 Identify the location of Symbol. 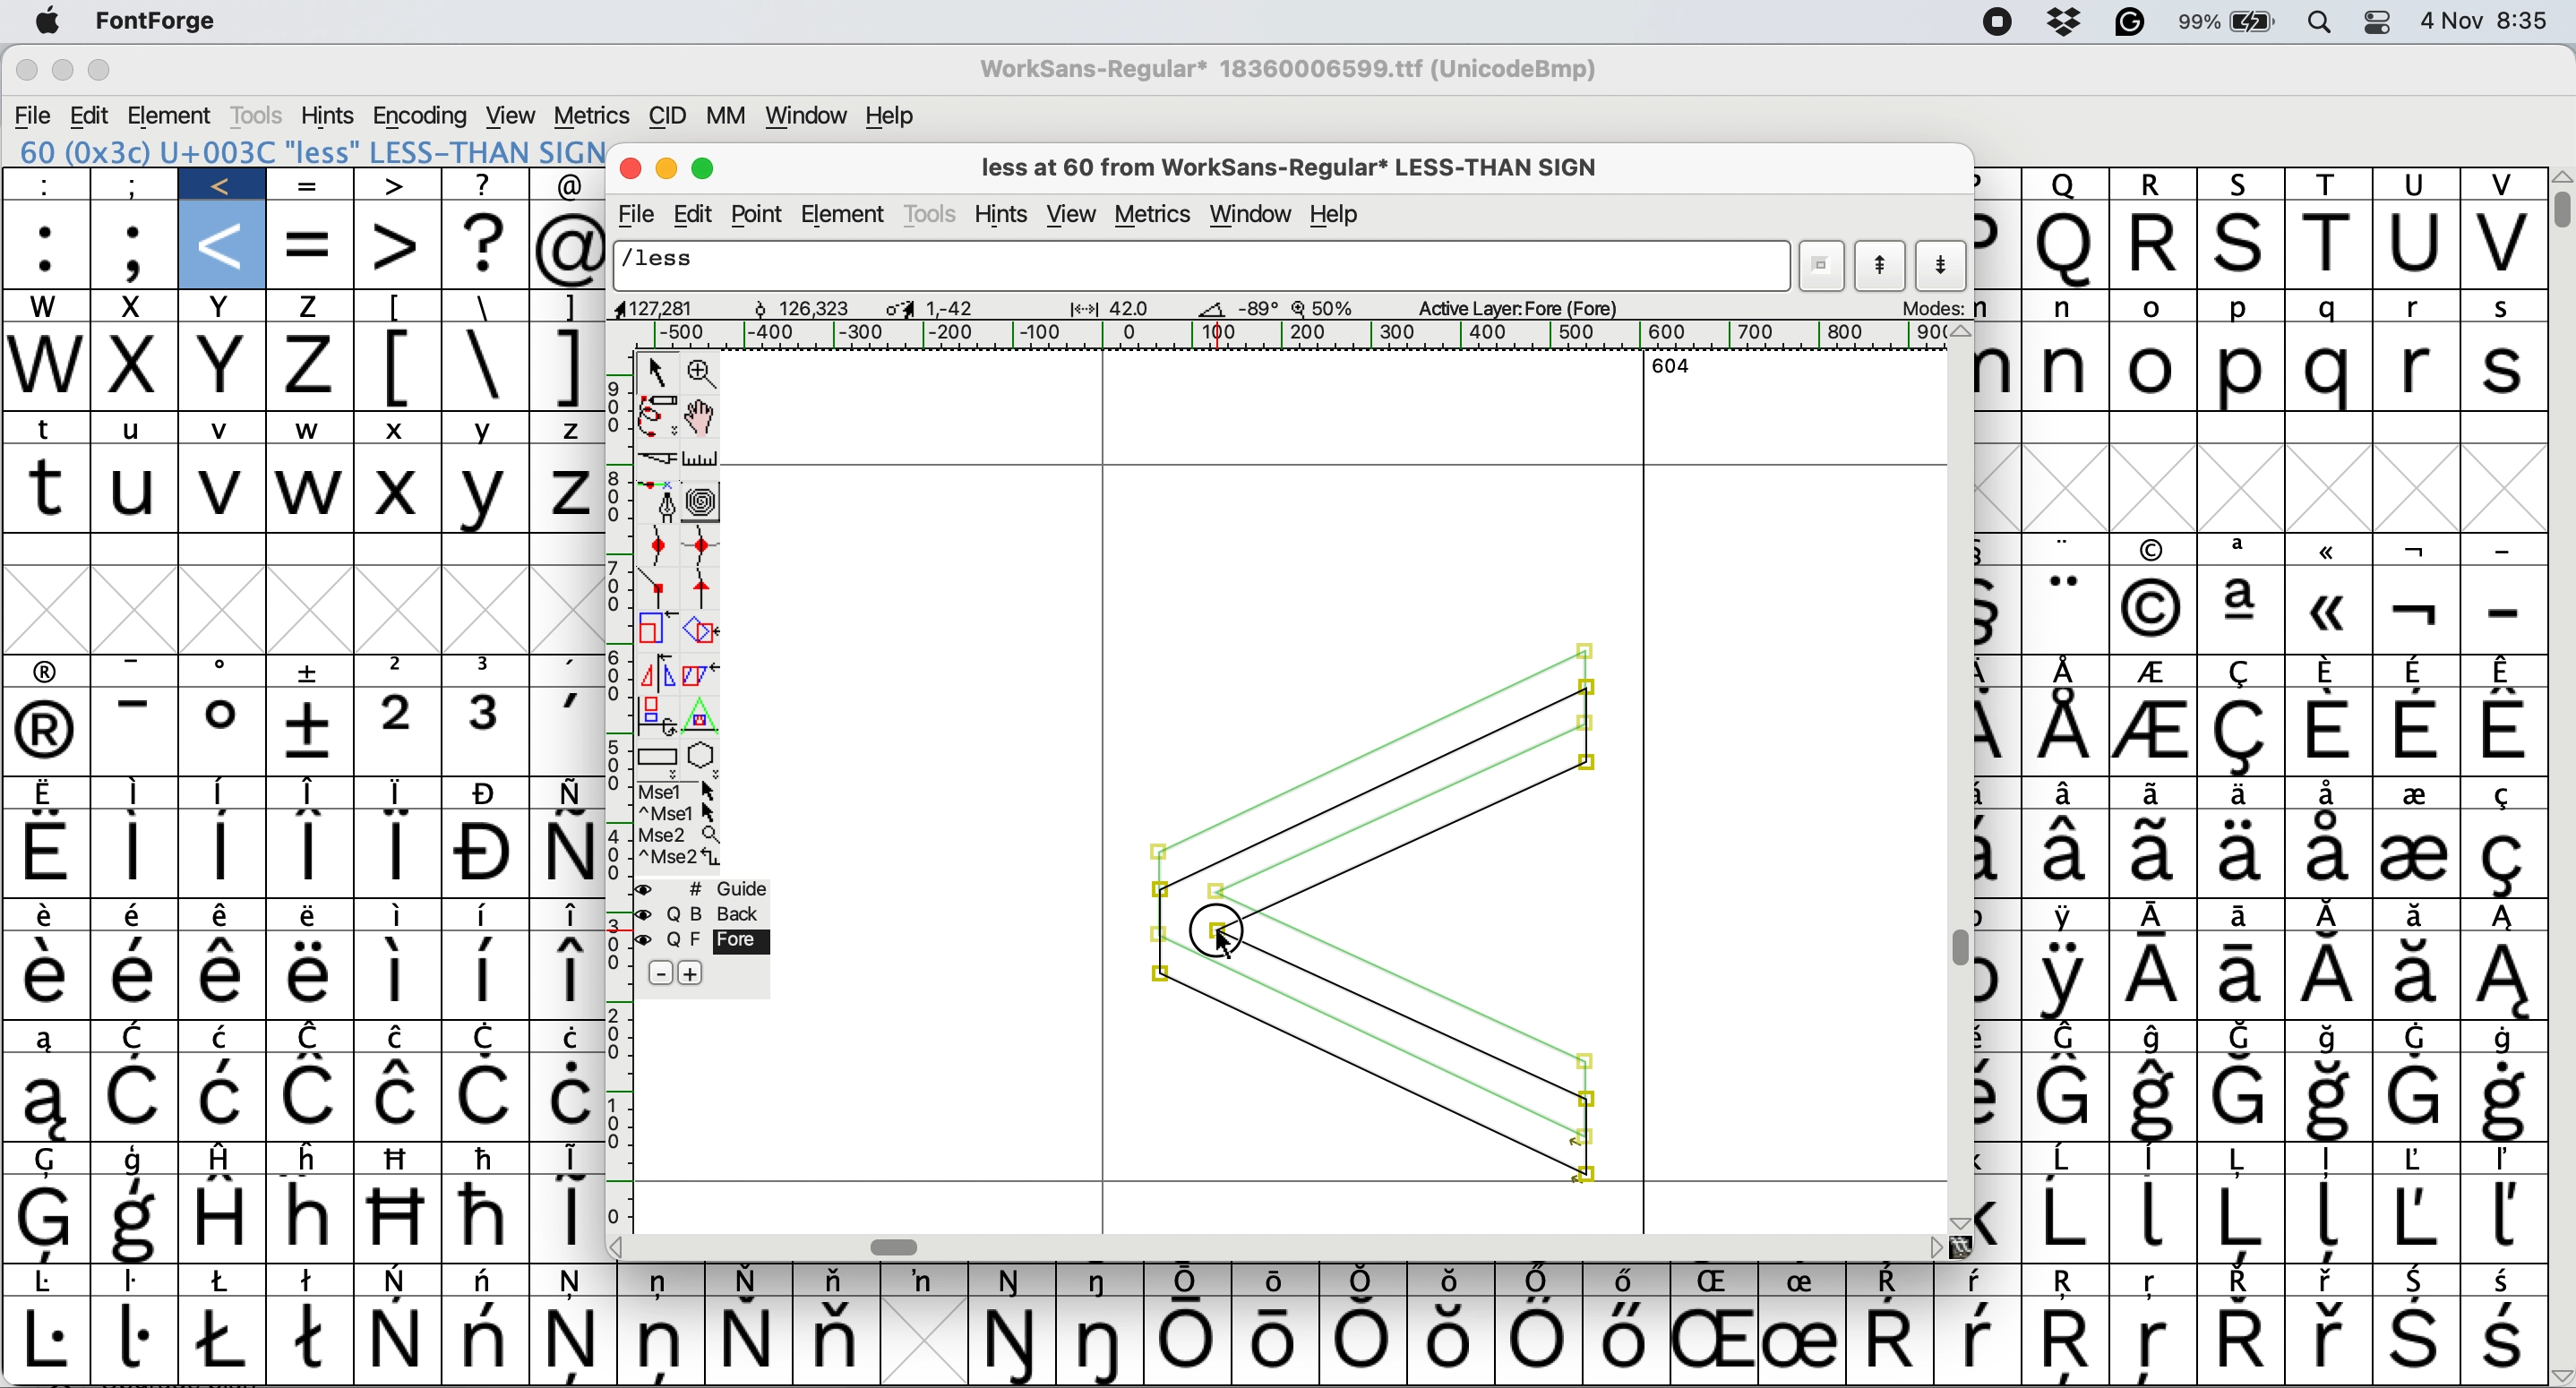
(2506, 1039).